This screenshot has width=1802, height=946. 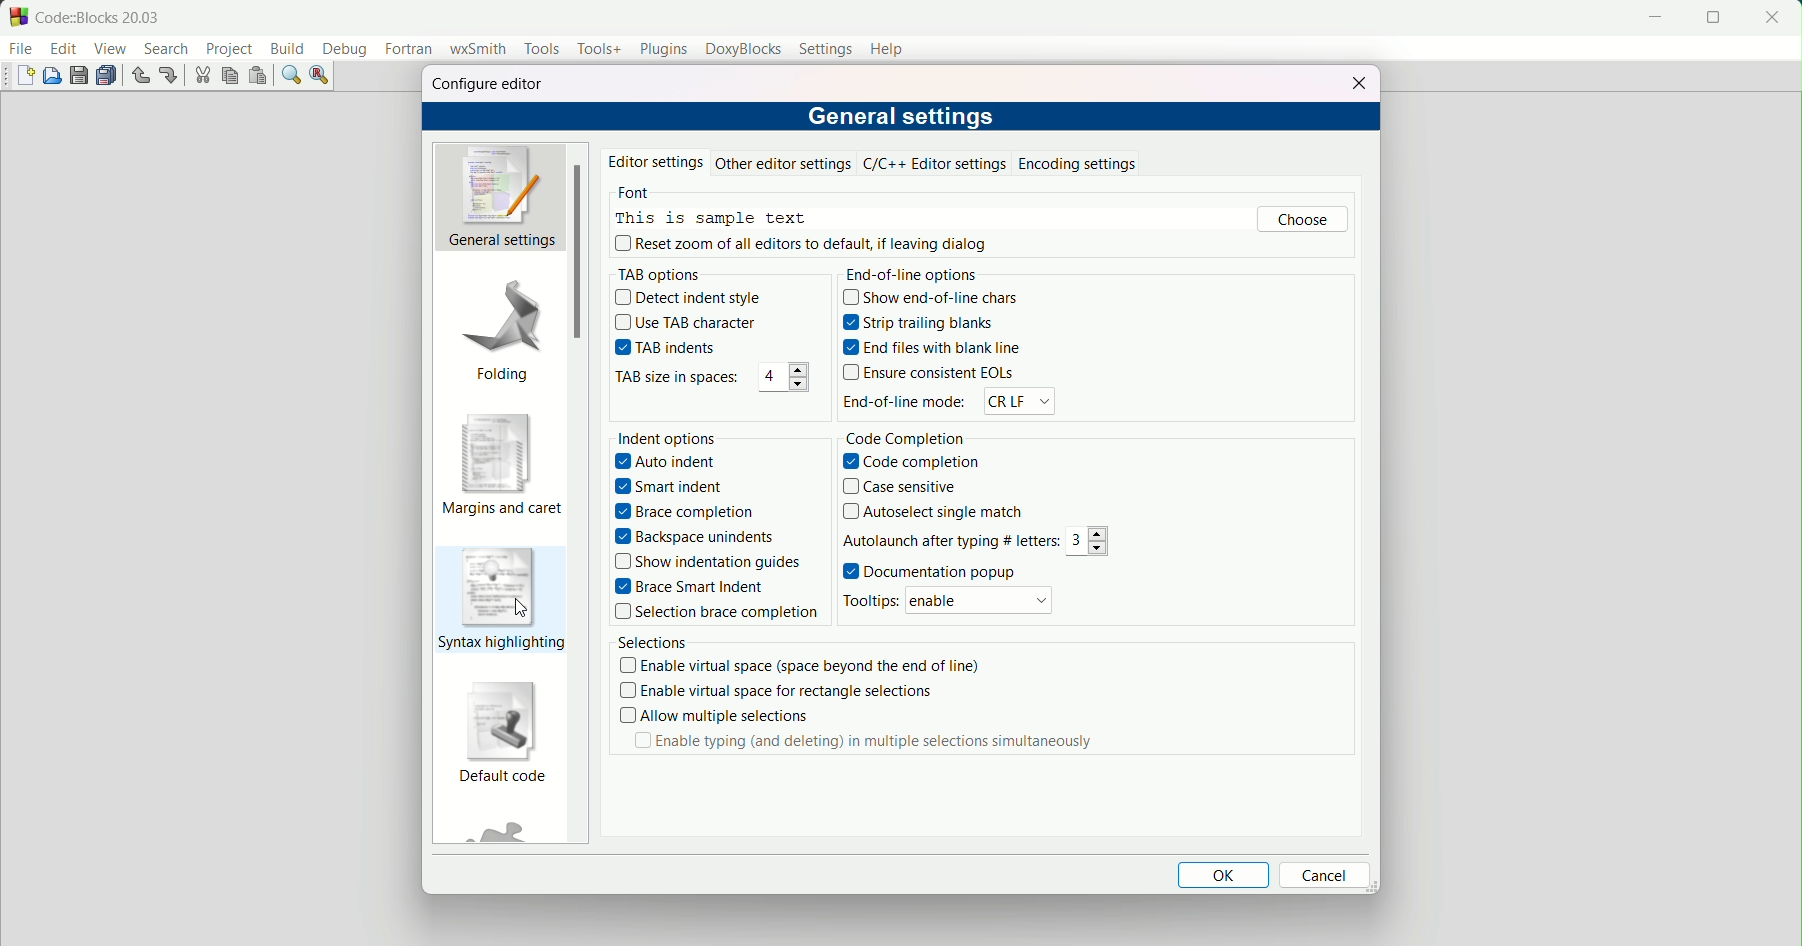 I want to click on brace smart indent, so click(x=688, y=587).